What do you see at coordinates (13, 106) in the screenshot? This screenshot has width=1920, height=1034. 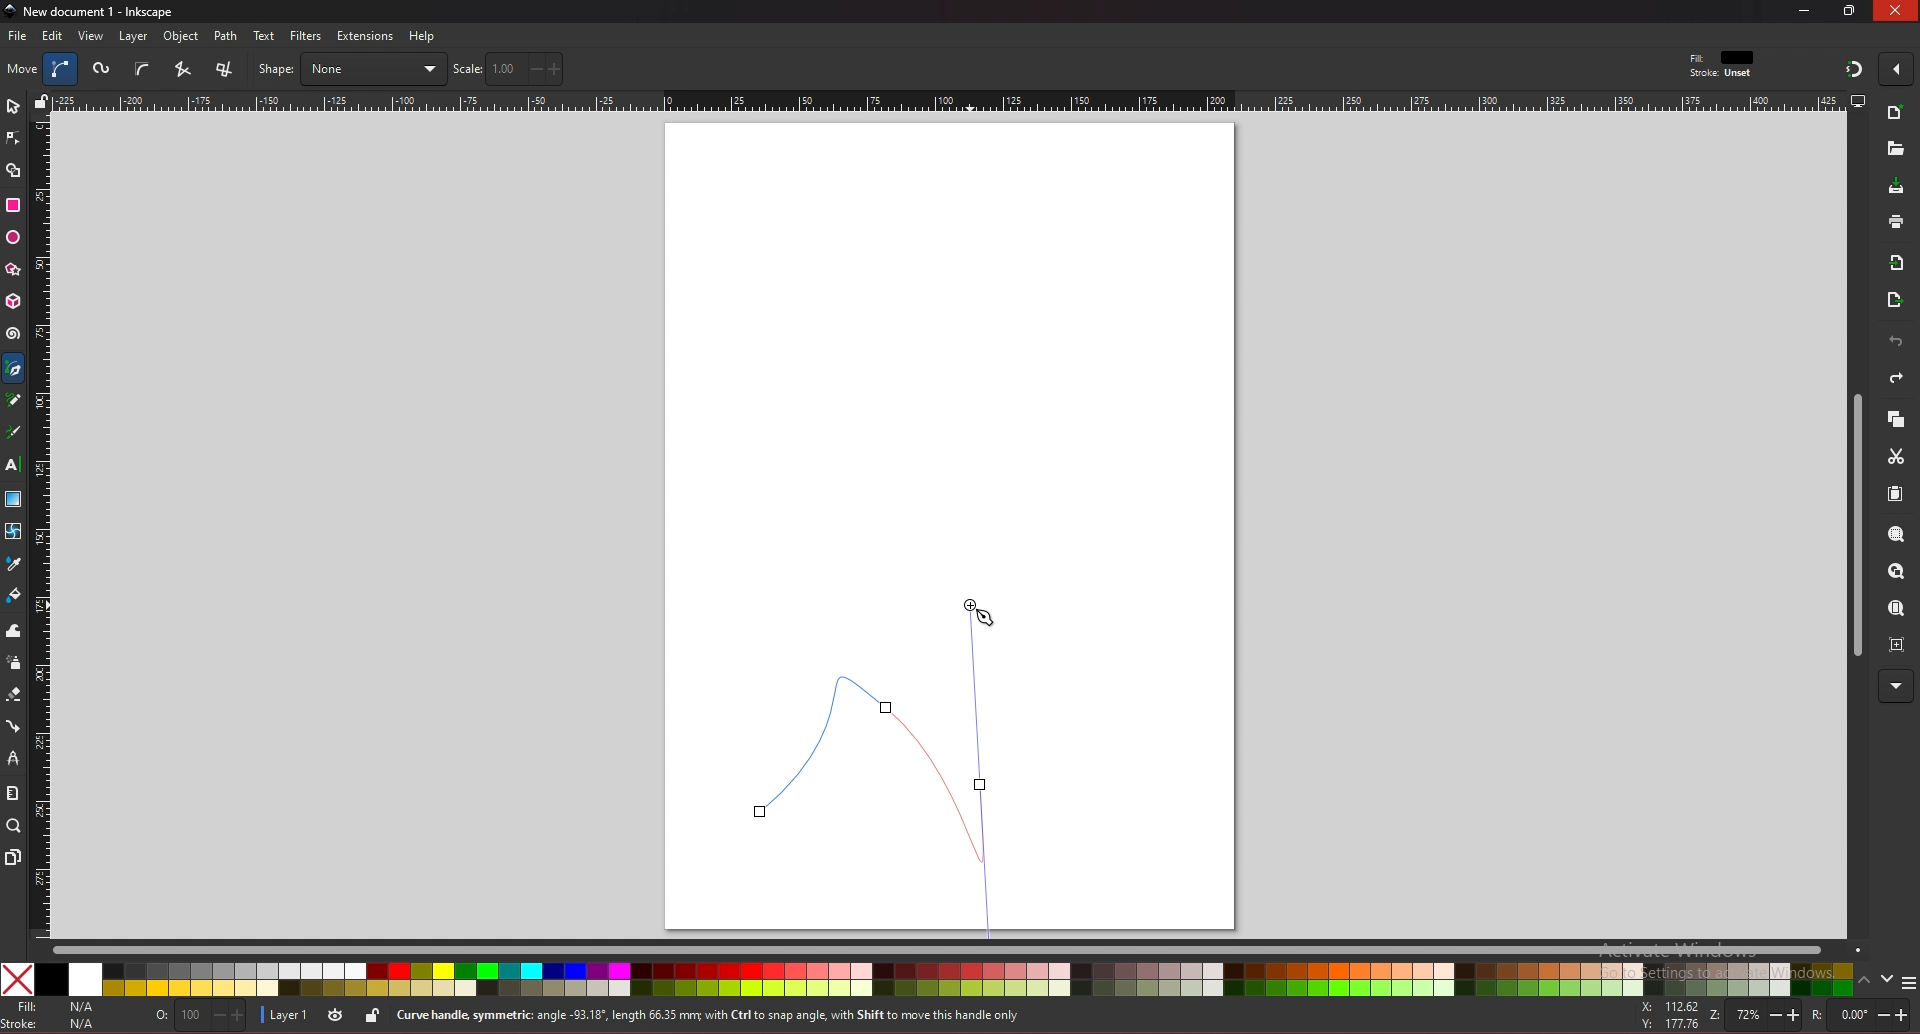 I see `selector` at bounding box center [13, 106].